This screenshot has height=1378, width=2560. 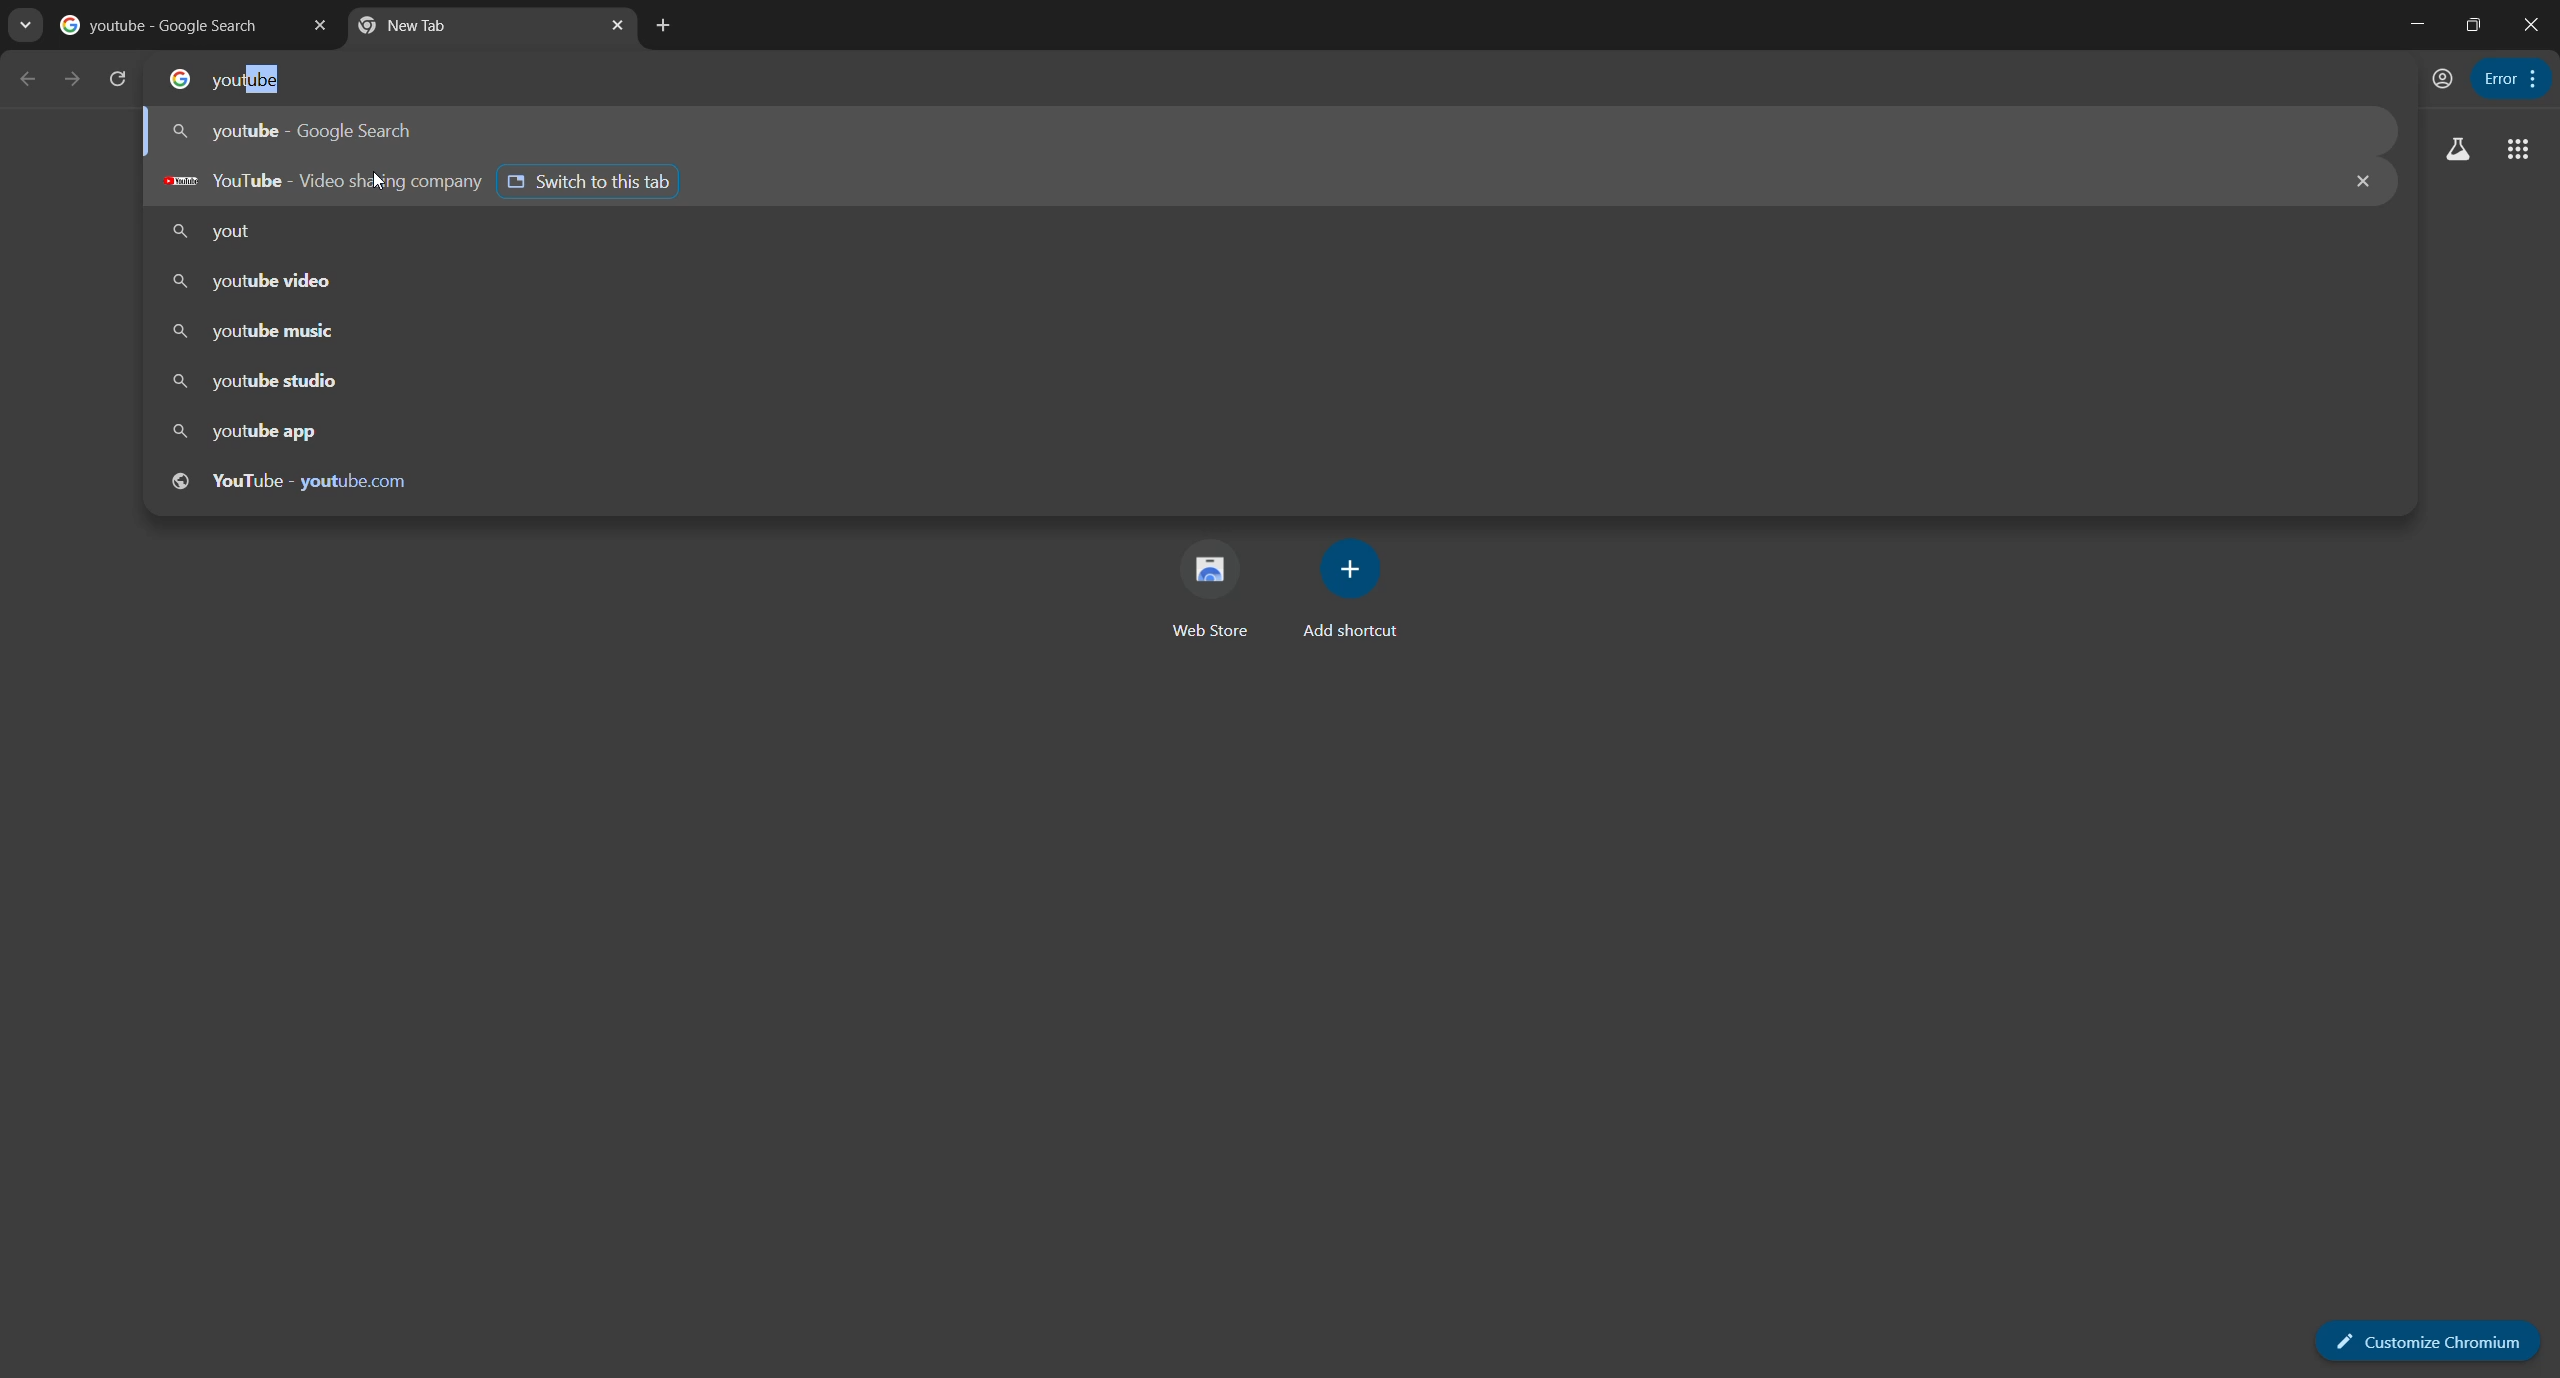 I want to click on reload, so click(x=121, y=78).